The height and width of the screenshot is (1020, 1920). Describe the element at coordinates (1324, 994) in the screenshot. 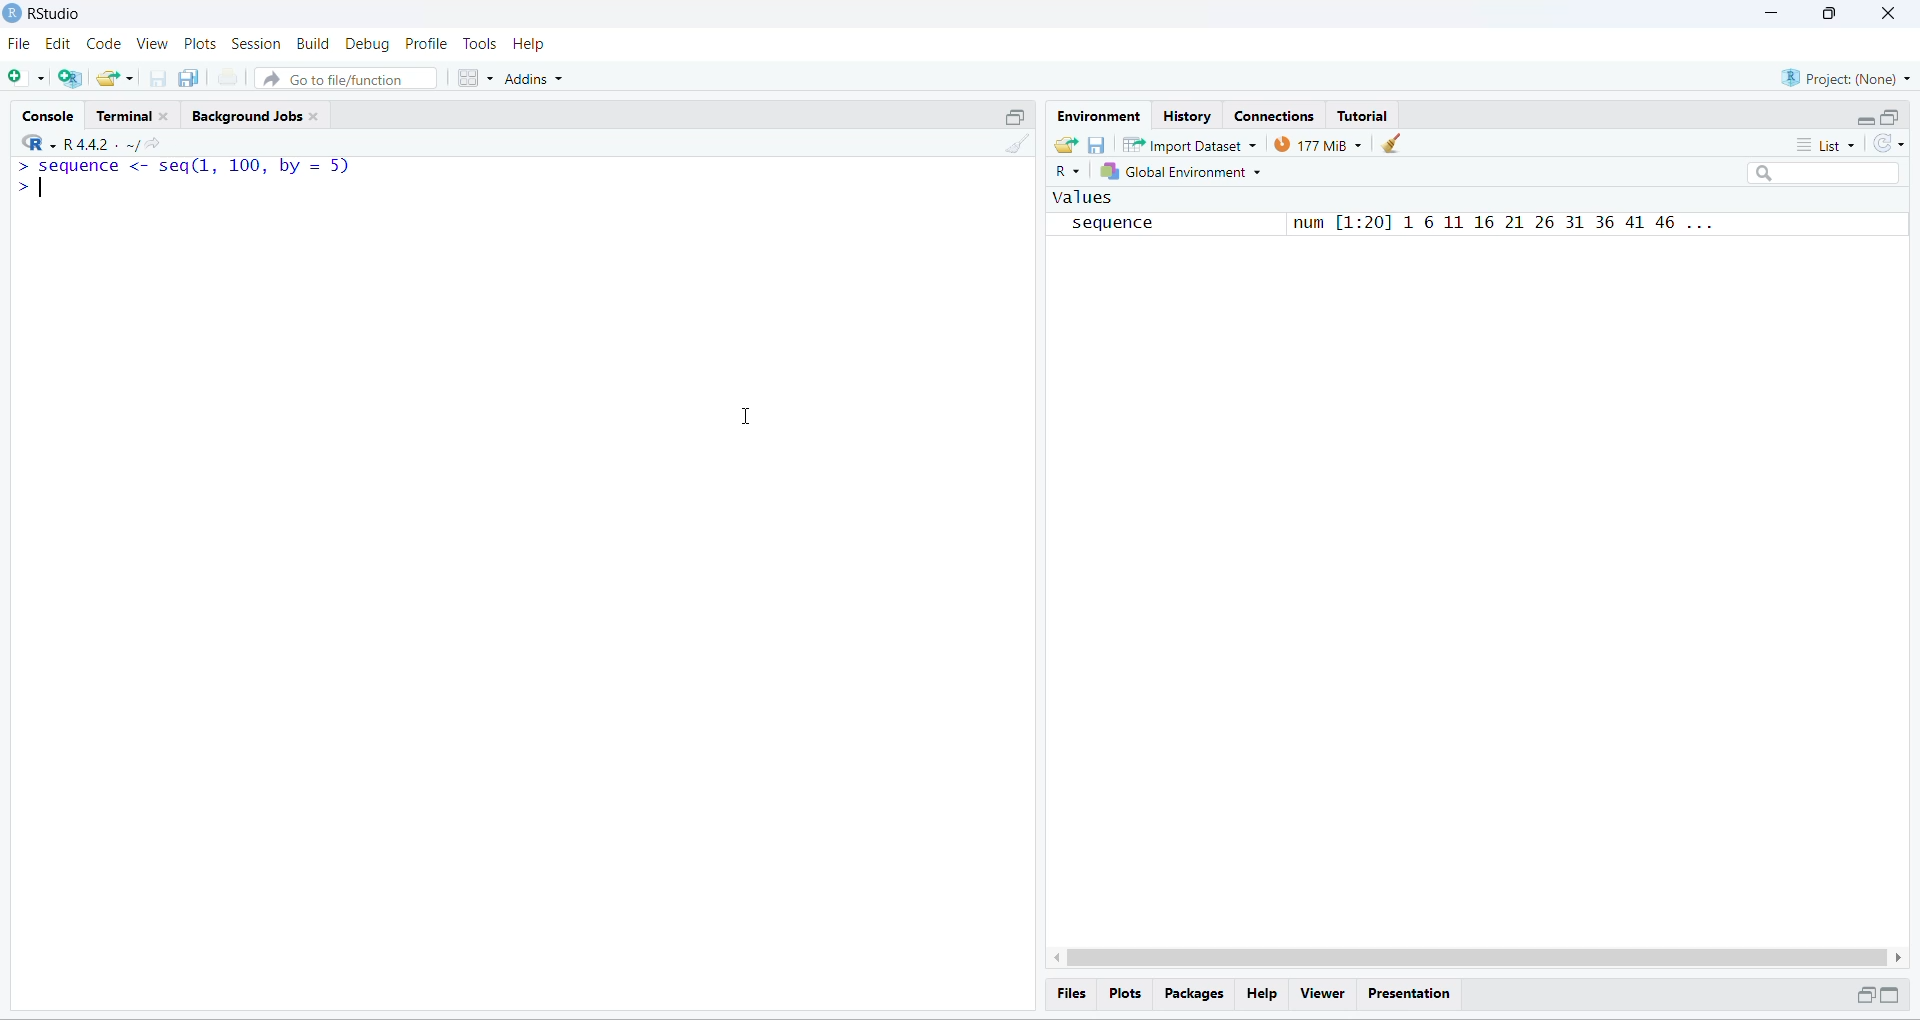

I see `viewer` at that location.